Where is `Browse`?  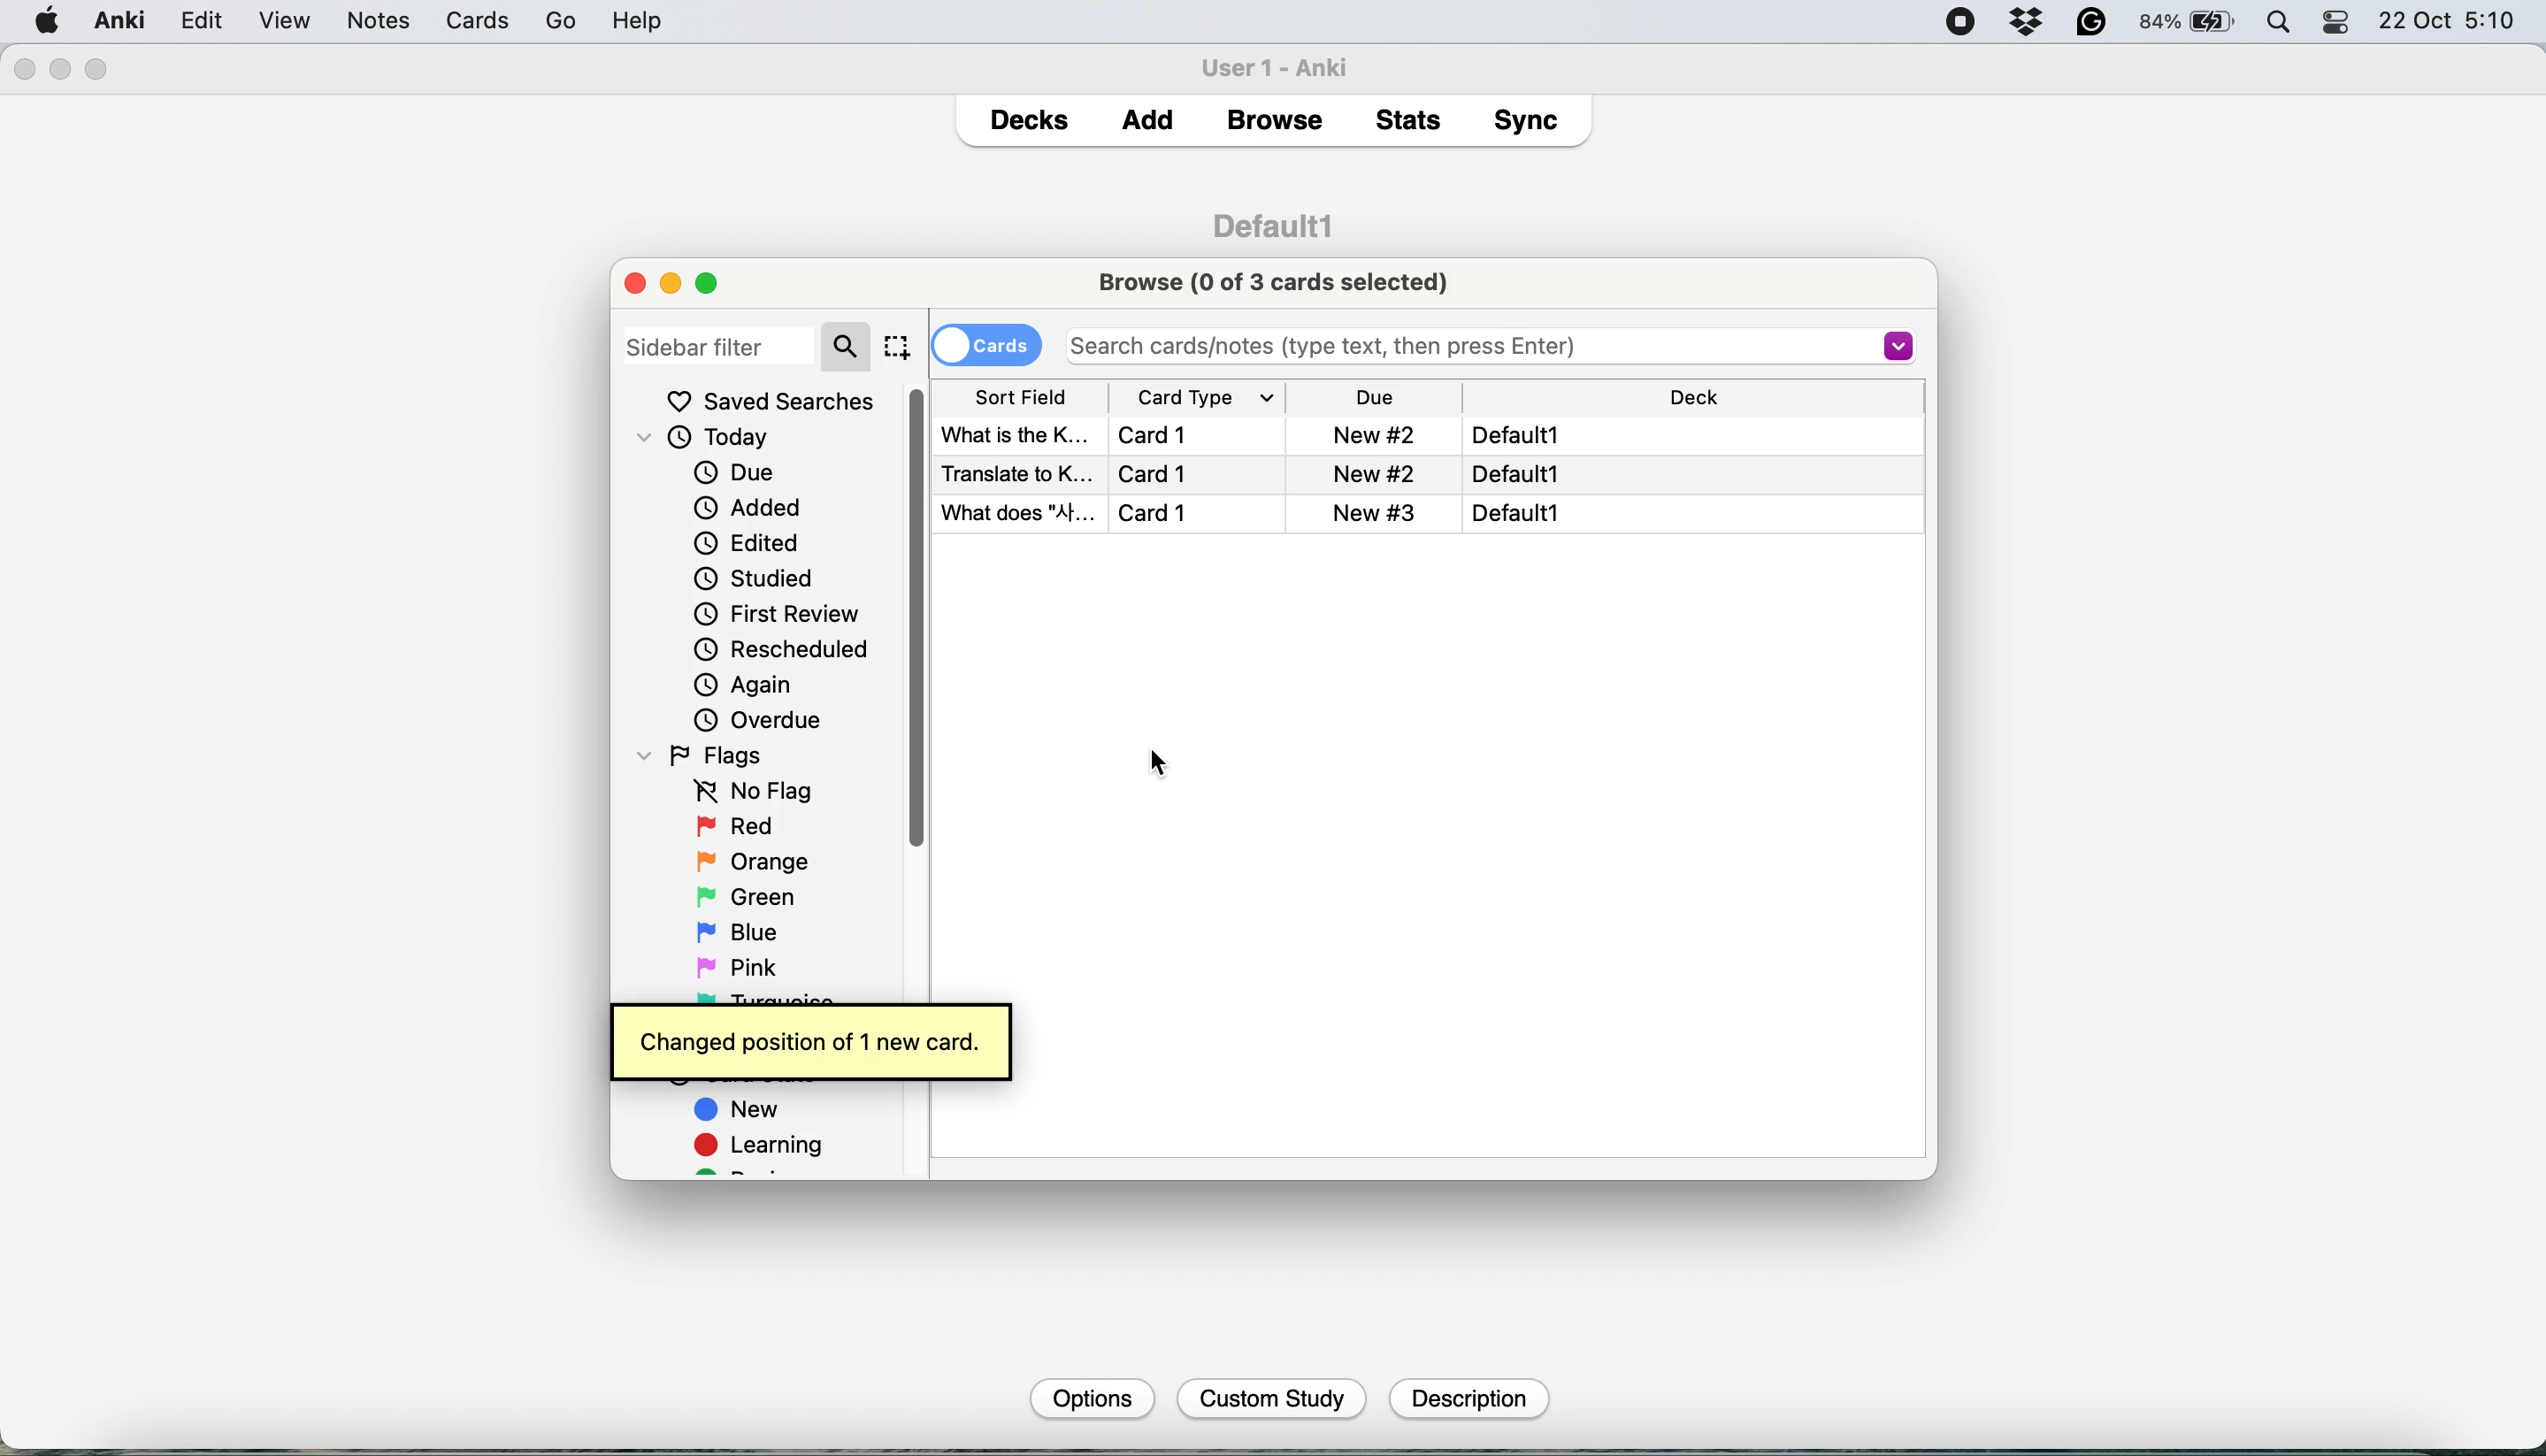 Browse is located at coordinates (1273, 120).